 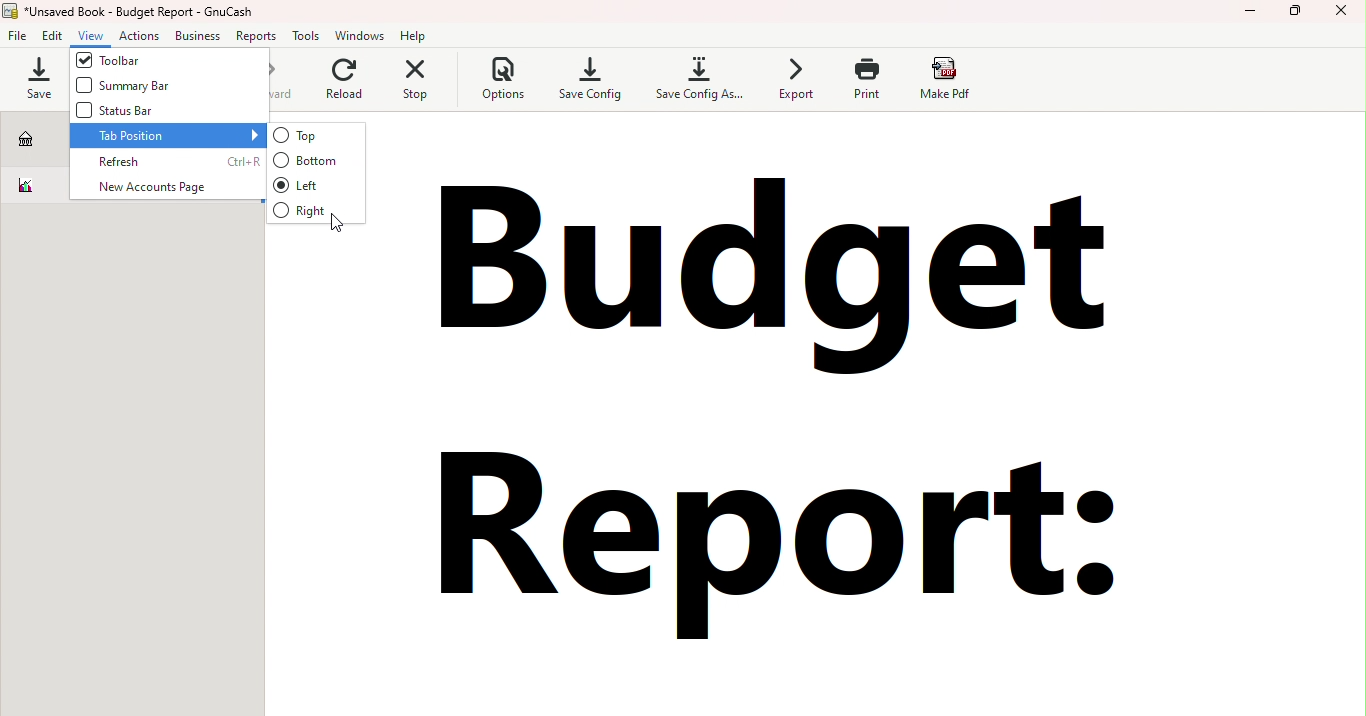 What do you see at coordinates (32, 139) in the screenshot?
I see `Accounts` at bounding box center [32, 139].